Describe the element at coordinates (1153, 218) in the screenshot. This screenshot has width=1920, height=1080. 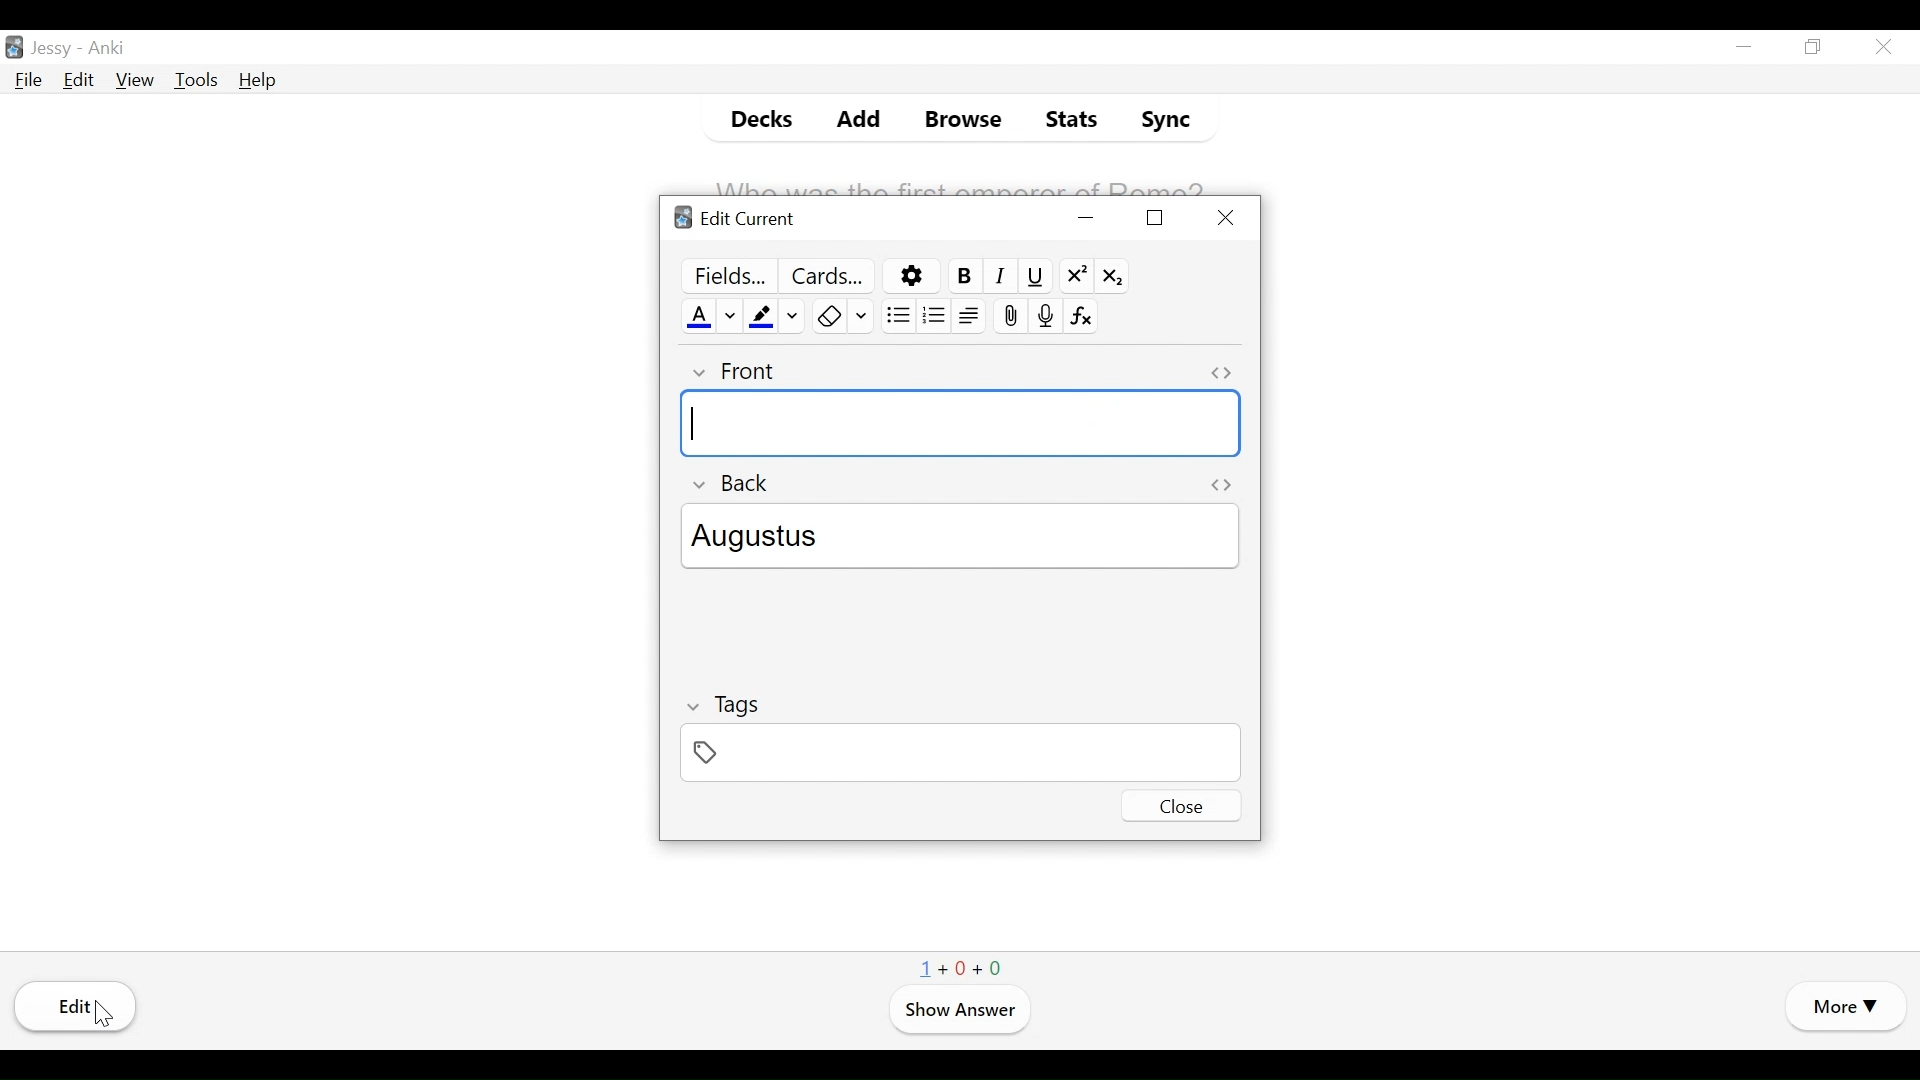
I see `Restore` at that location.